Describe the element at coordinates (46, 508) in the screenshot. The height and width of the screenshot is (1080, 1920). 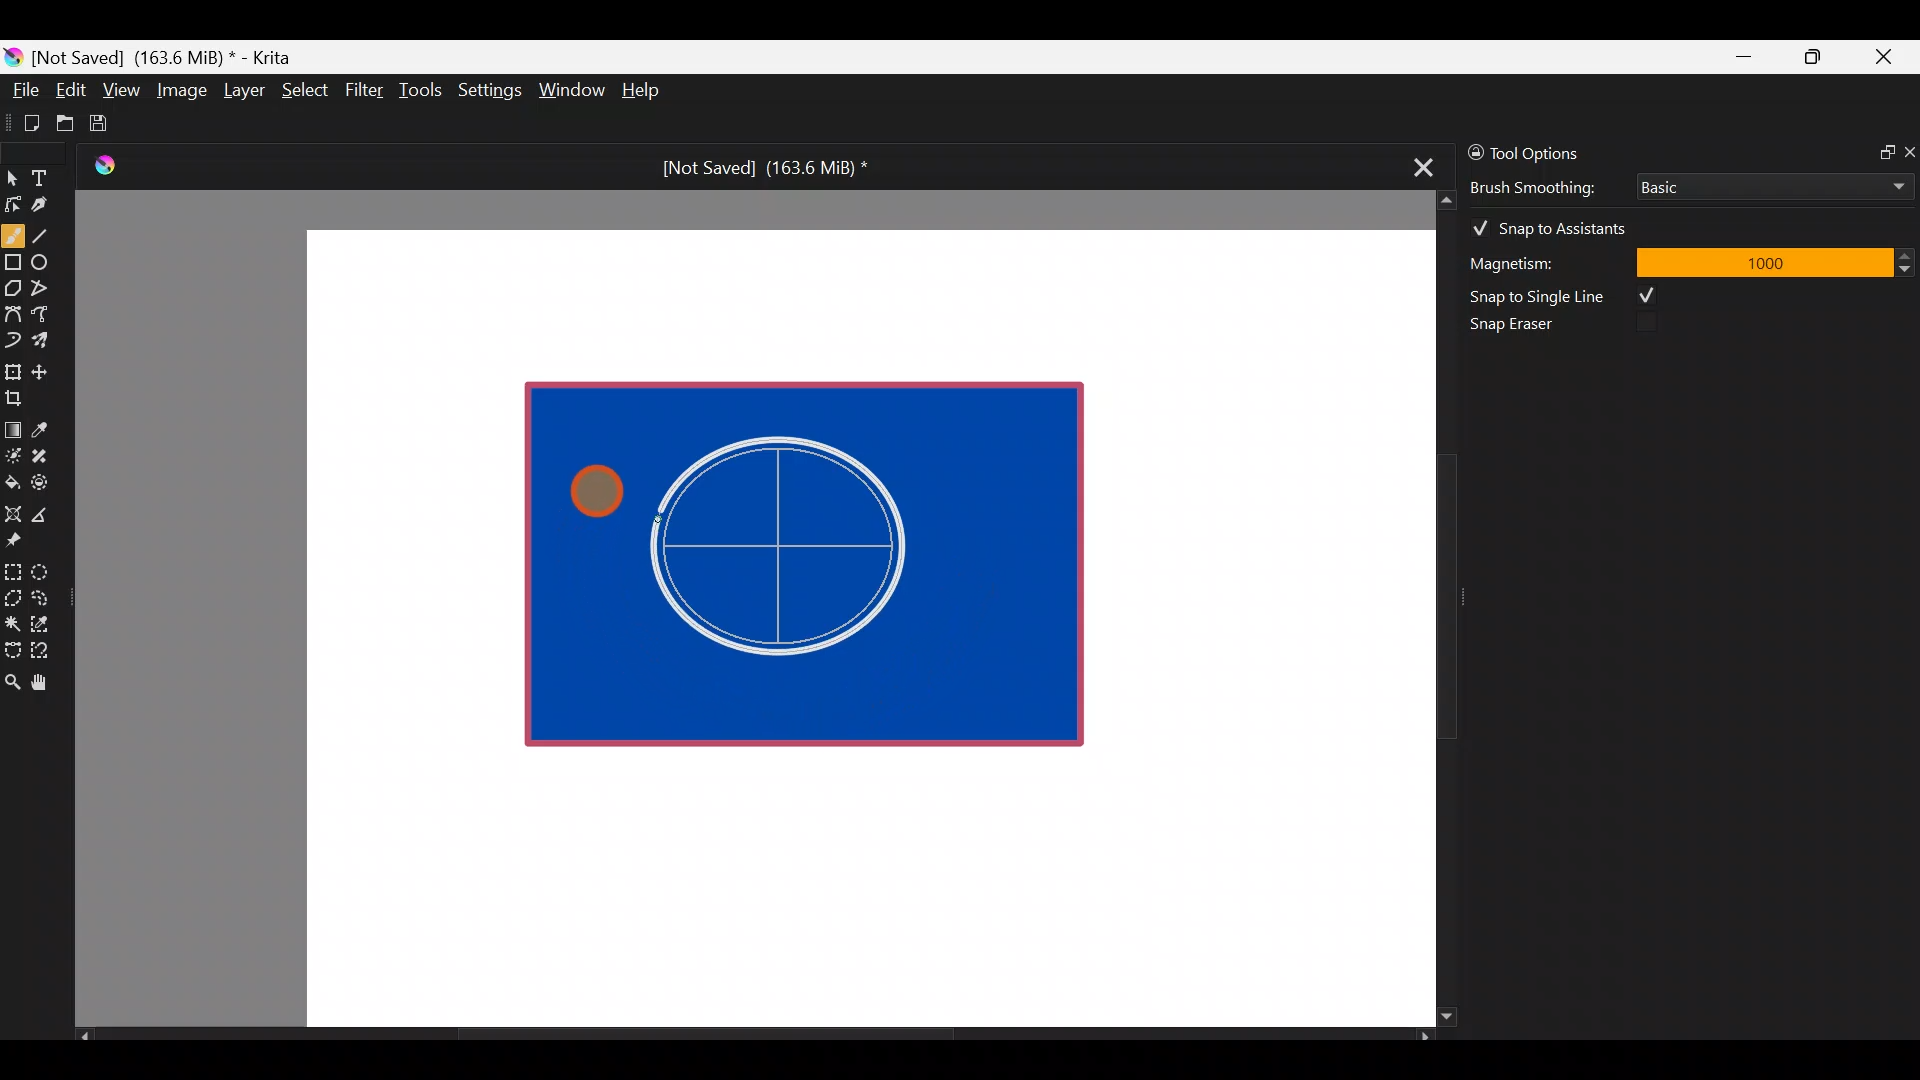
I see `Measure the distance between two points` at that location.